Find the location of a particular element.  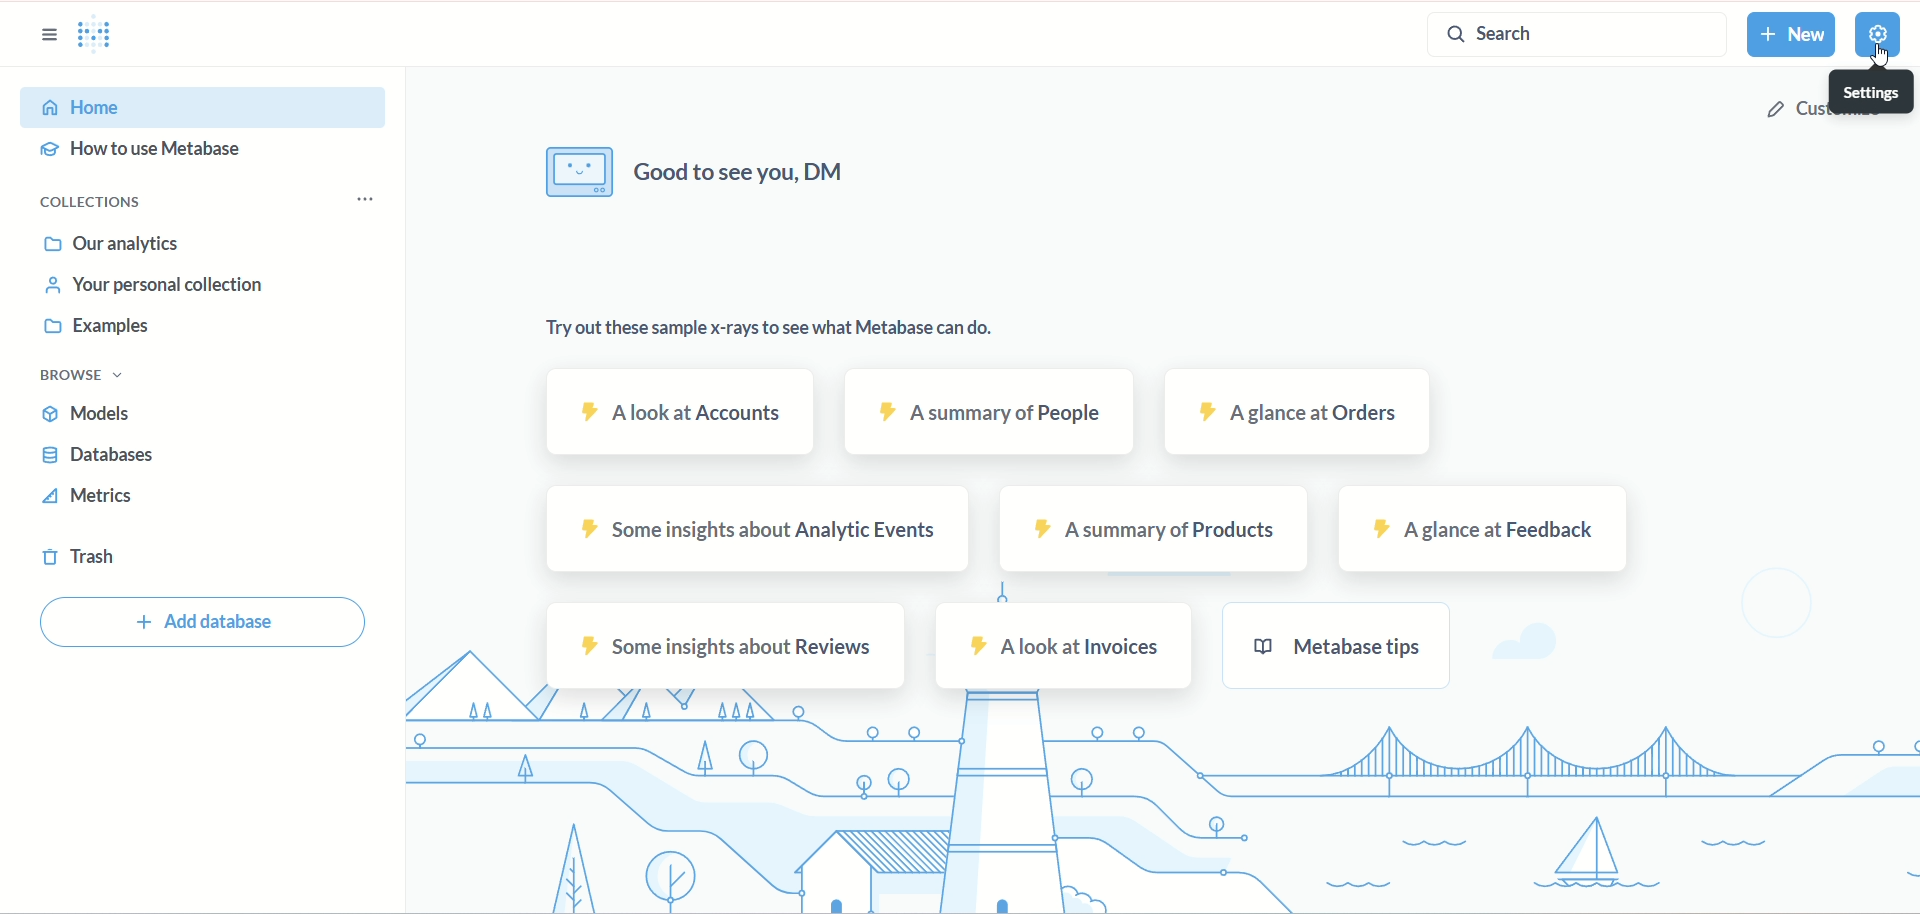

models is located at coordinates (88, 410).